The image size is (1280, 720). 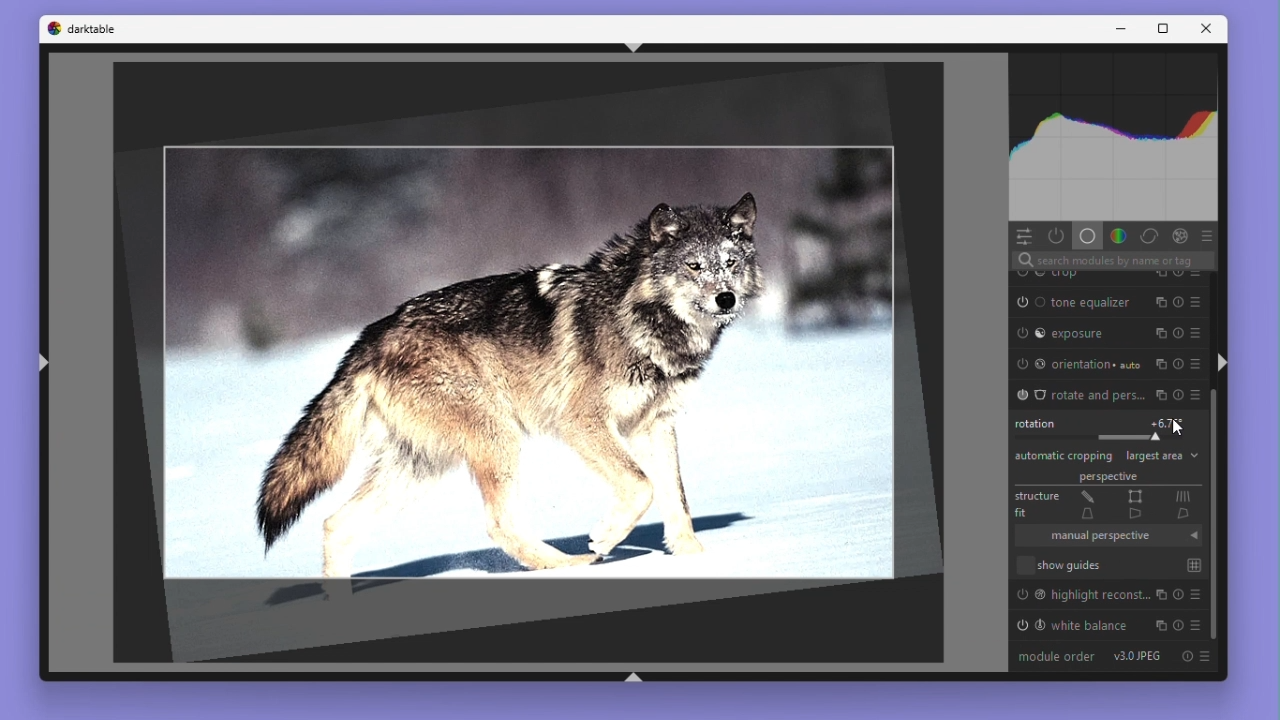 I want to click on Structure, so click(x=1106, y=497).